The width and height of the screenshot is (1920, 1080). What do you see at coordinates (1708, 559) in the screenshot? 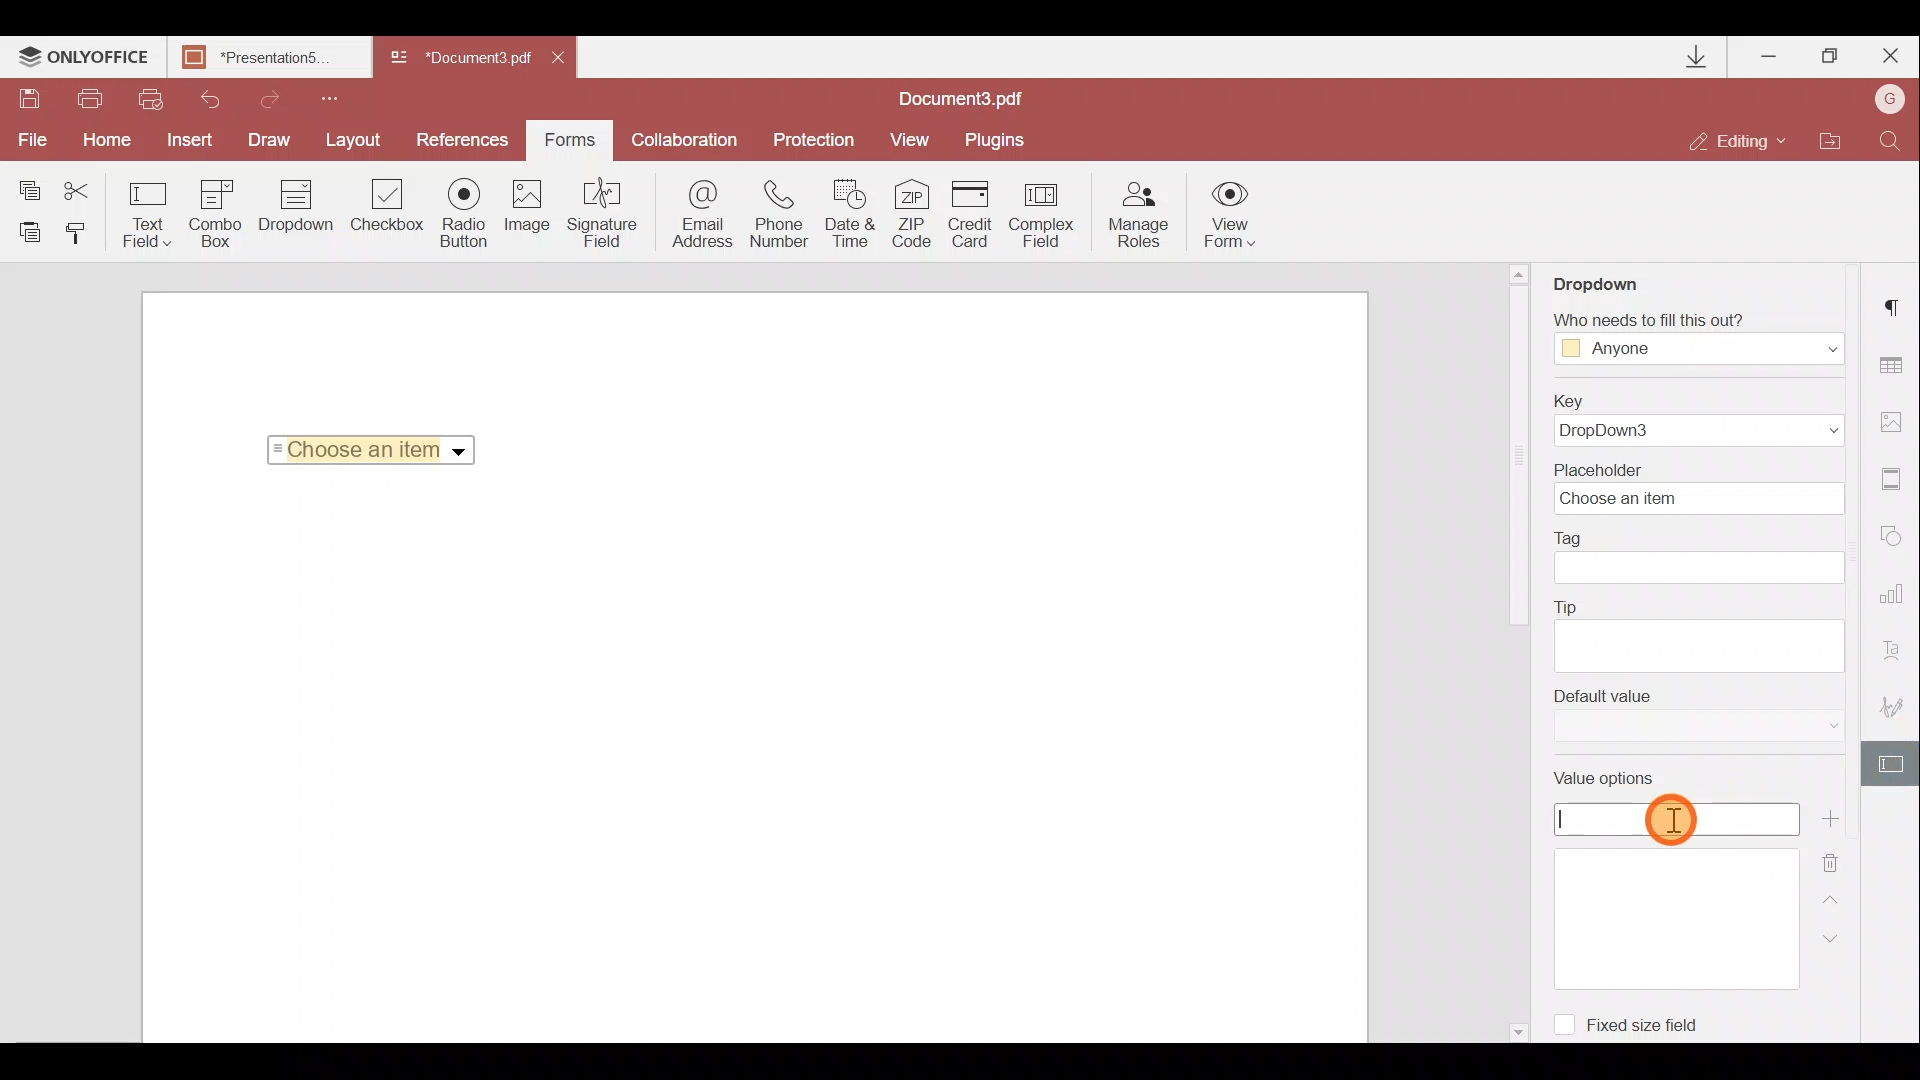
I see `Tag` at bounding box center [1708, 559].